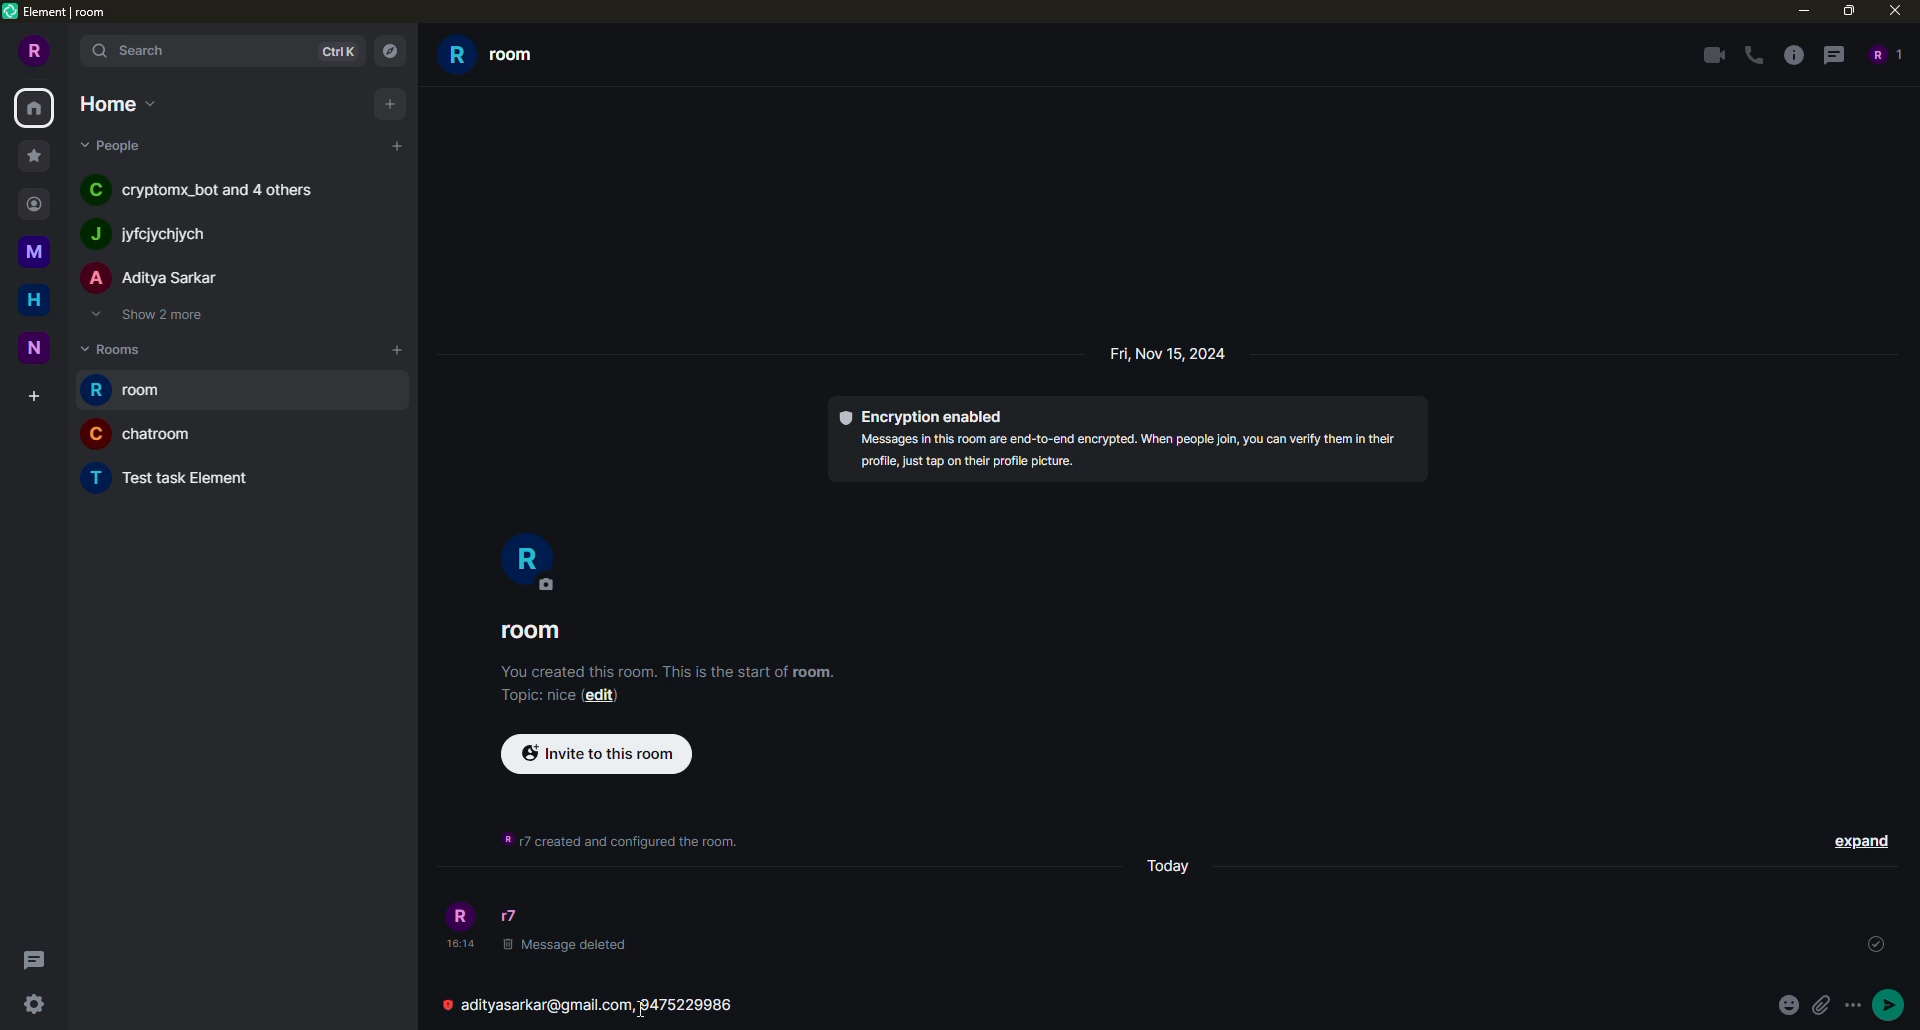  Describe the element at coordinates (535, 695) in the screenshot. I see `topic` at that location.